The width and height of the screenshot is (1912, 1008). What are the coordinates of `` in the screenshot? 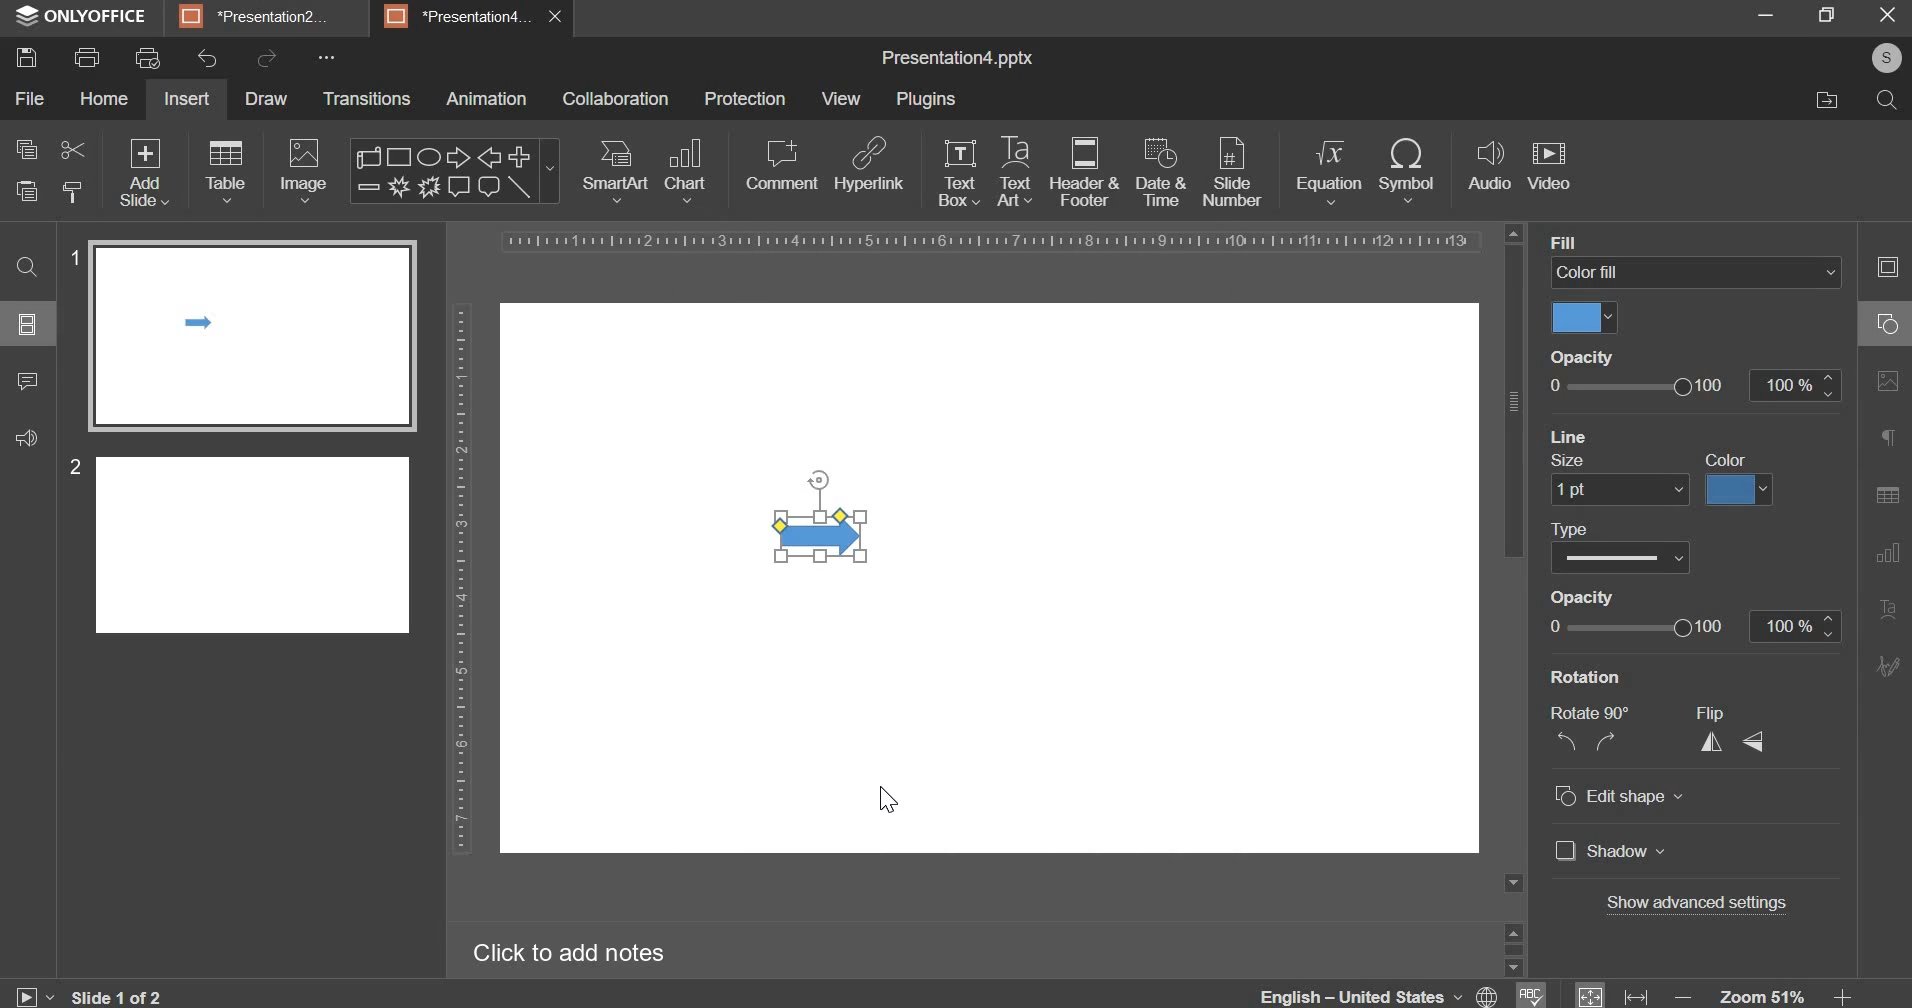 It's located at (1628, 601).